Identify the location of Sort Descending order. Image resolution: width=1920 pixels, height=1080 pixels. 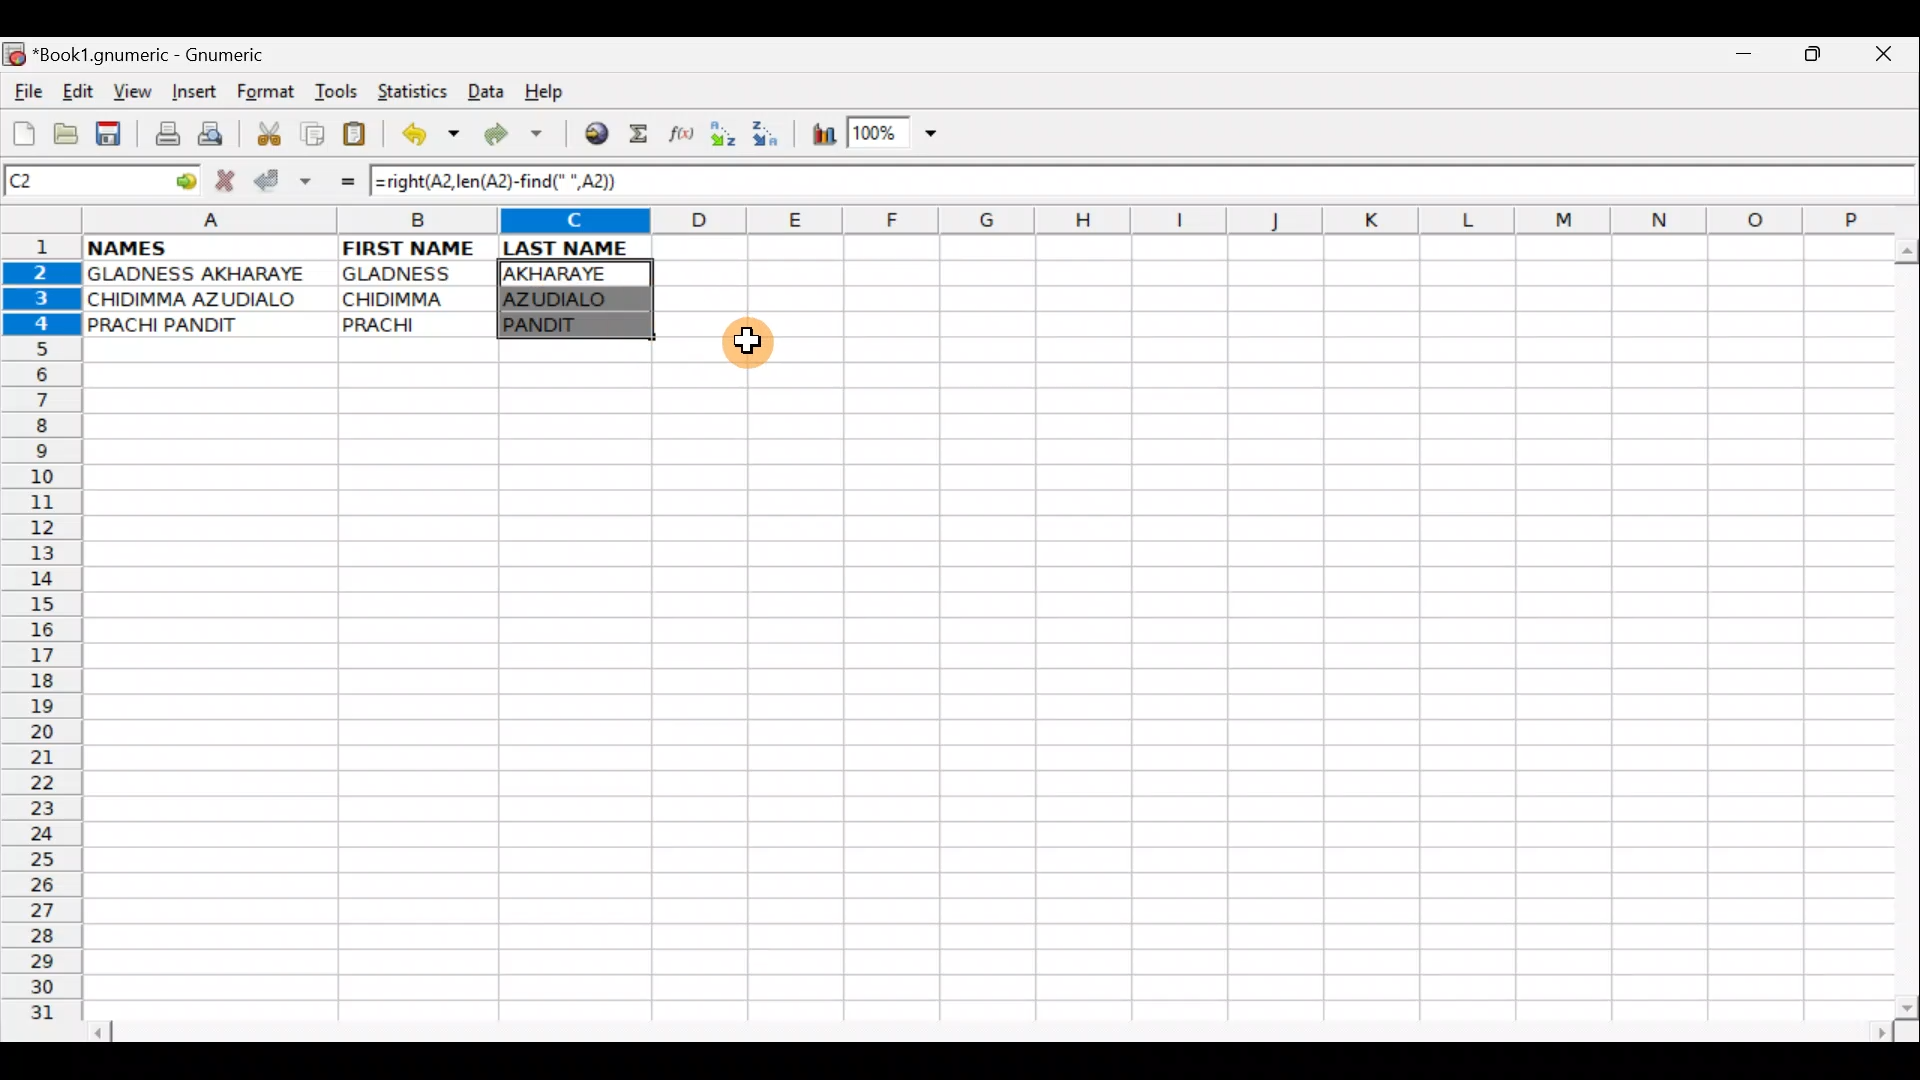
(771, 139).